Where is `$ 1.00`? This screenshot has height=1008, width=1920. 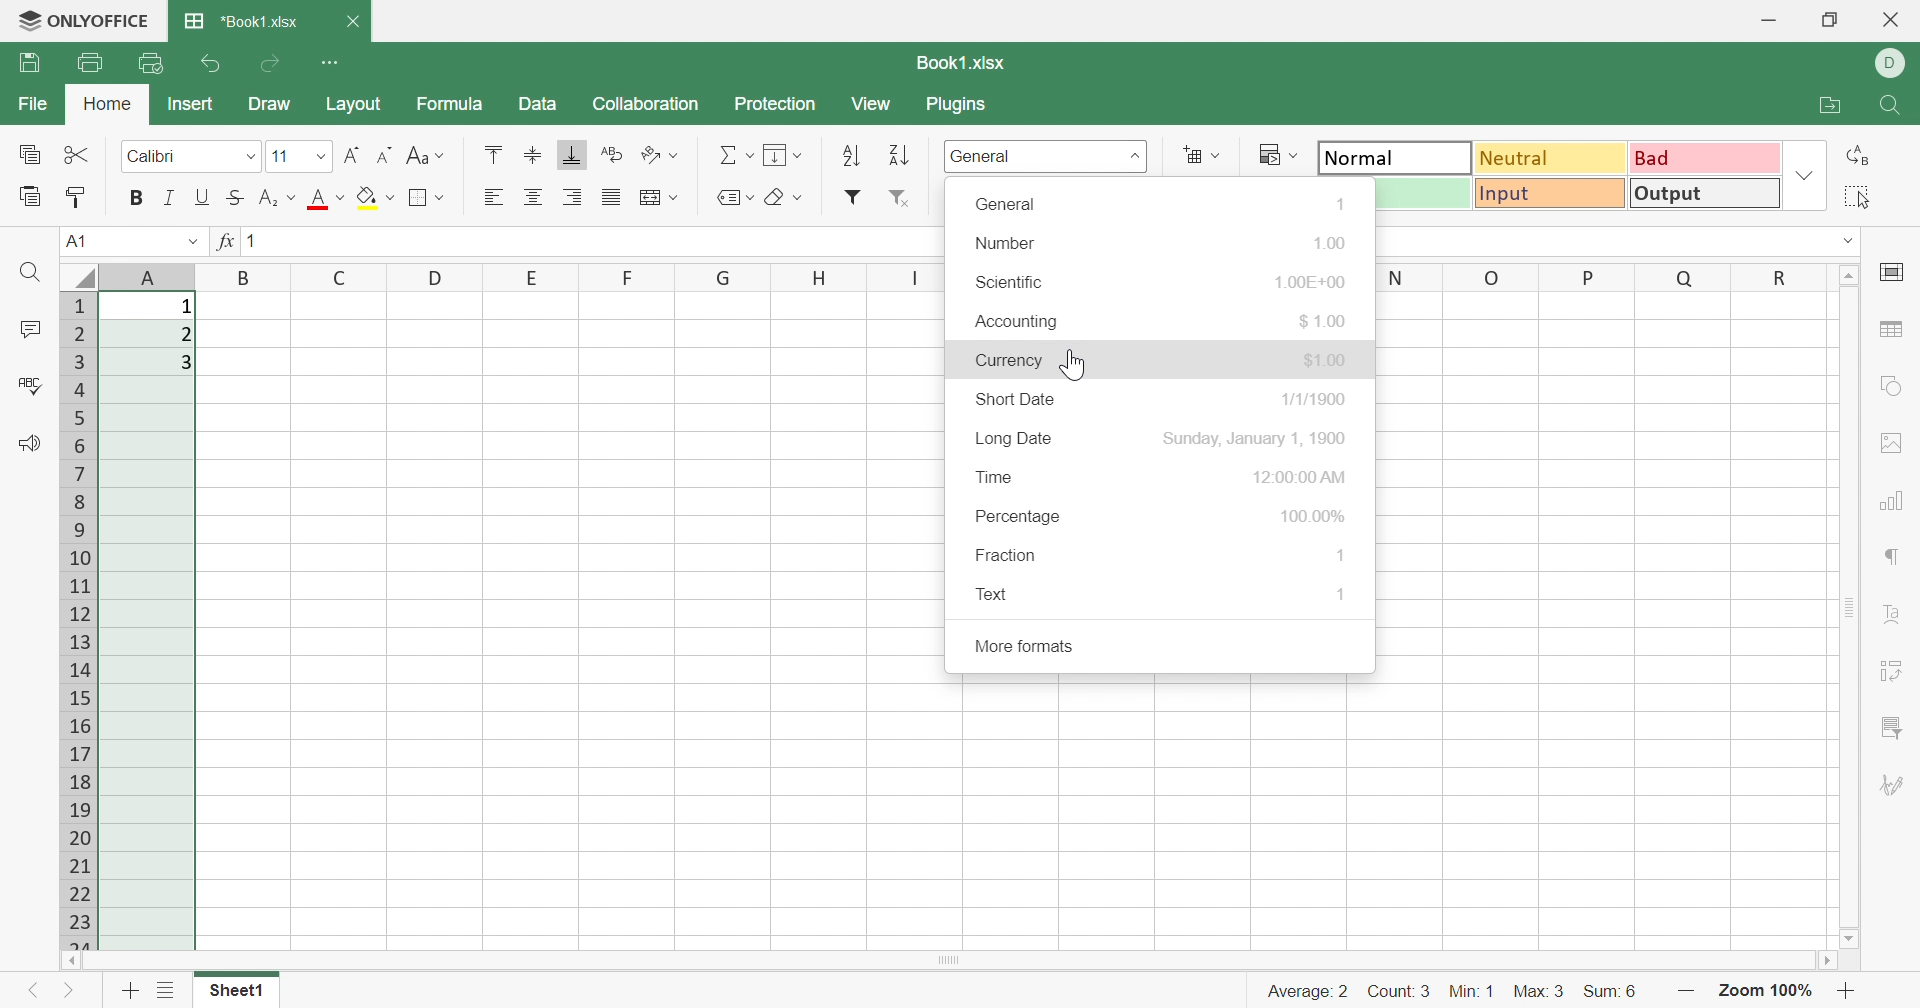 $ 1.00 is located at coordinates (1326, 321).